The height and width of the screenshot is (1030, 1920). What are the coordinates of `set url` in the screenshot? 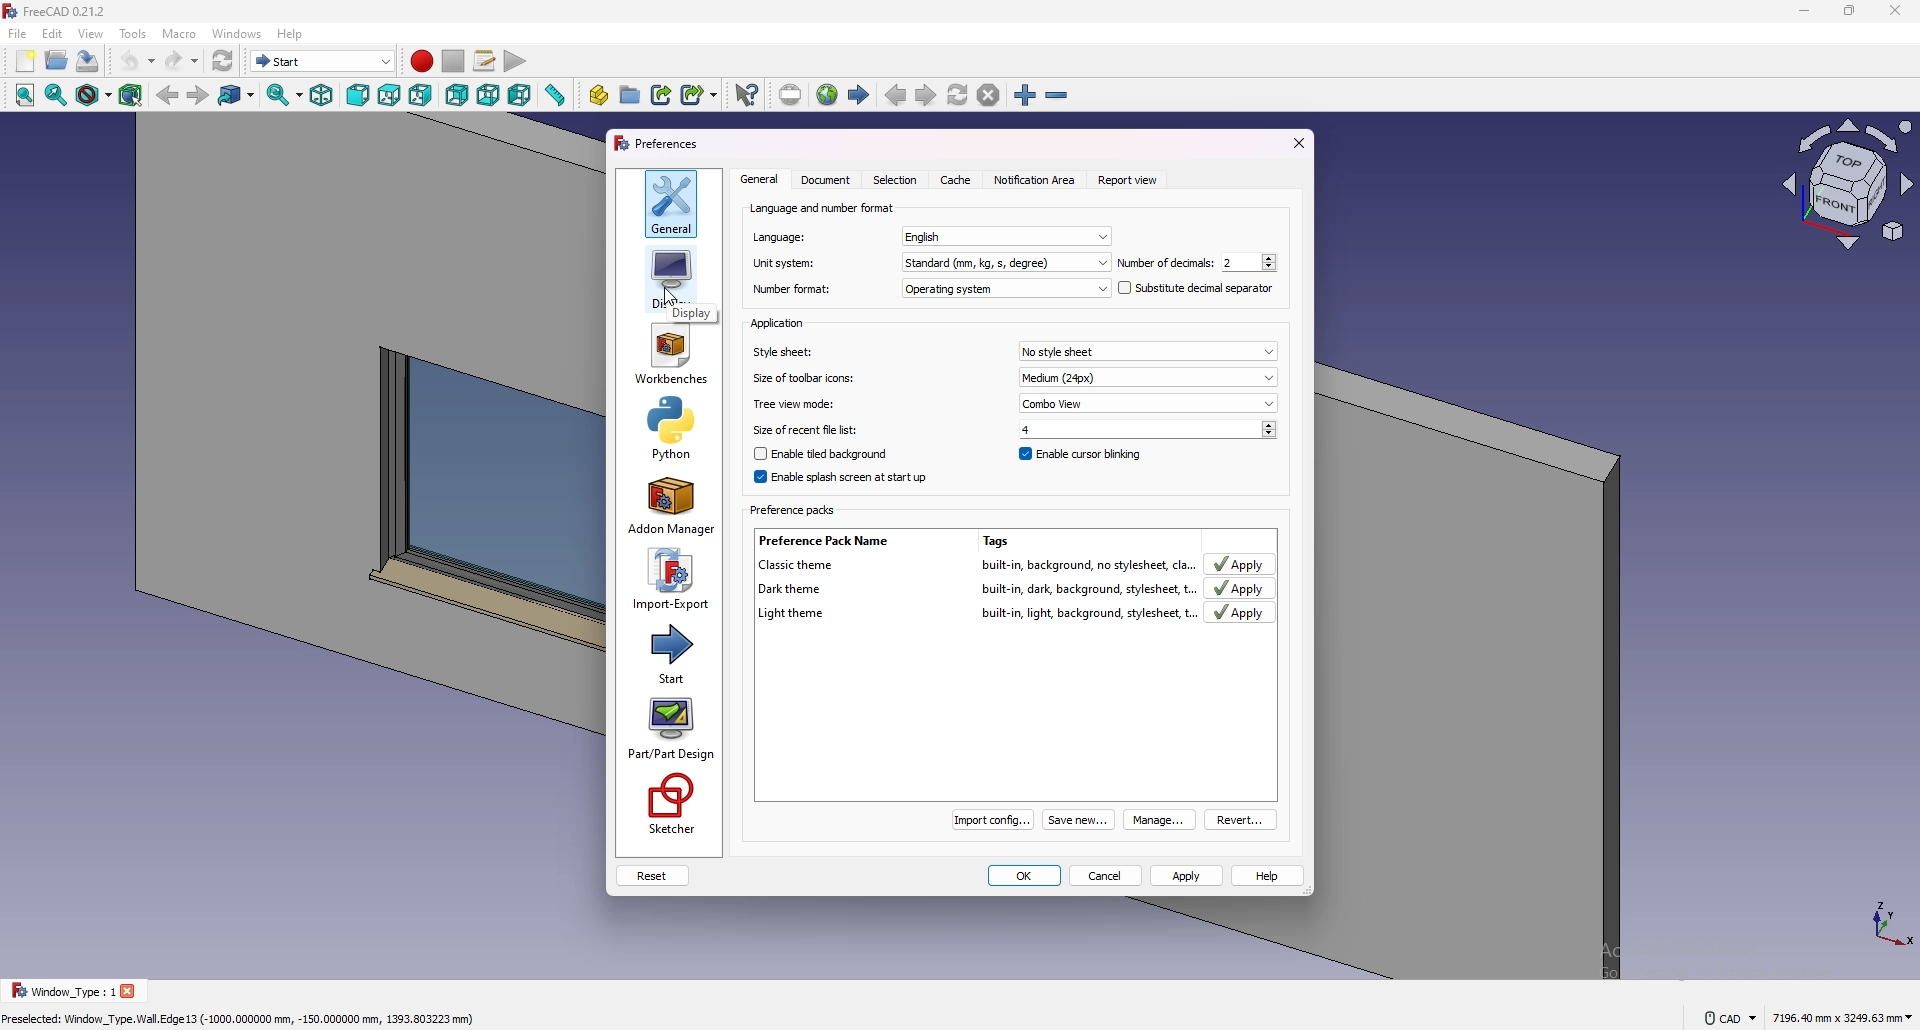 It's located at (790, 95).